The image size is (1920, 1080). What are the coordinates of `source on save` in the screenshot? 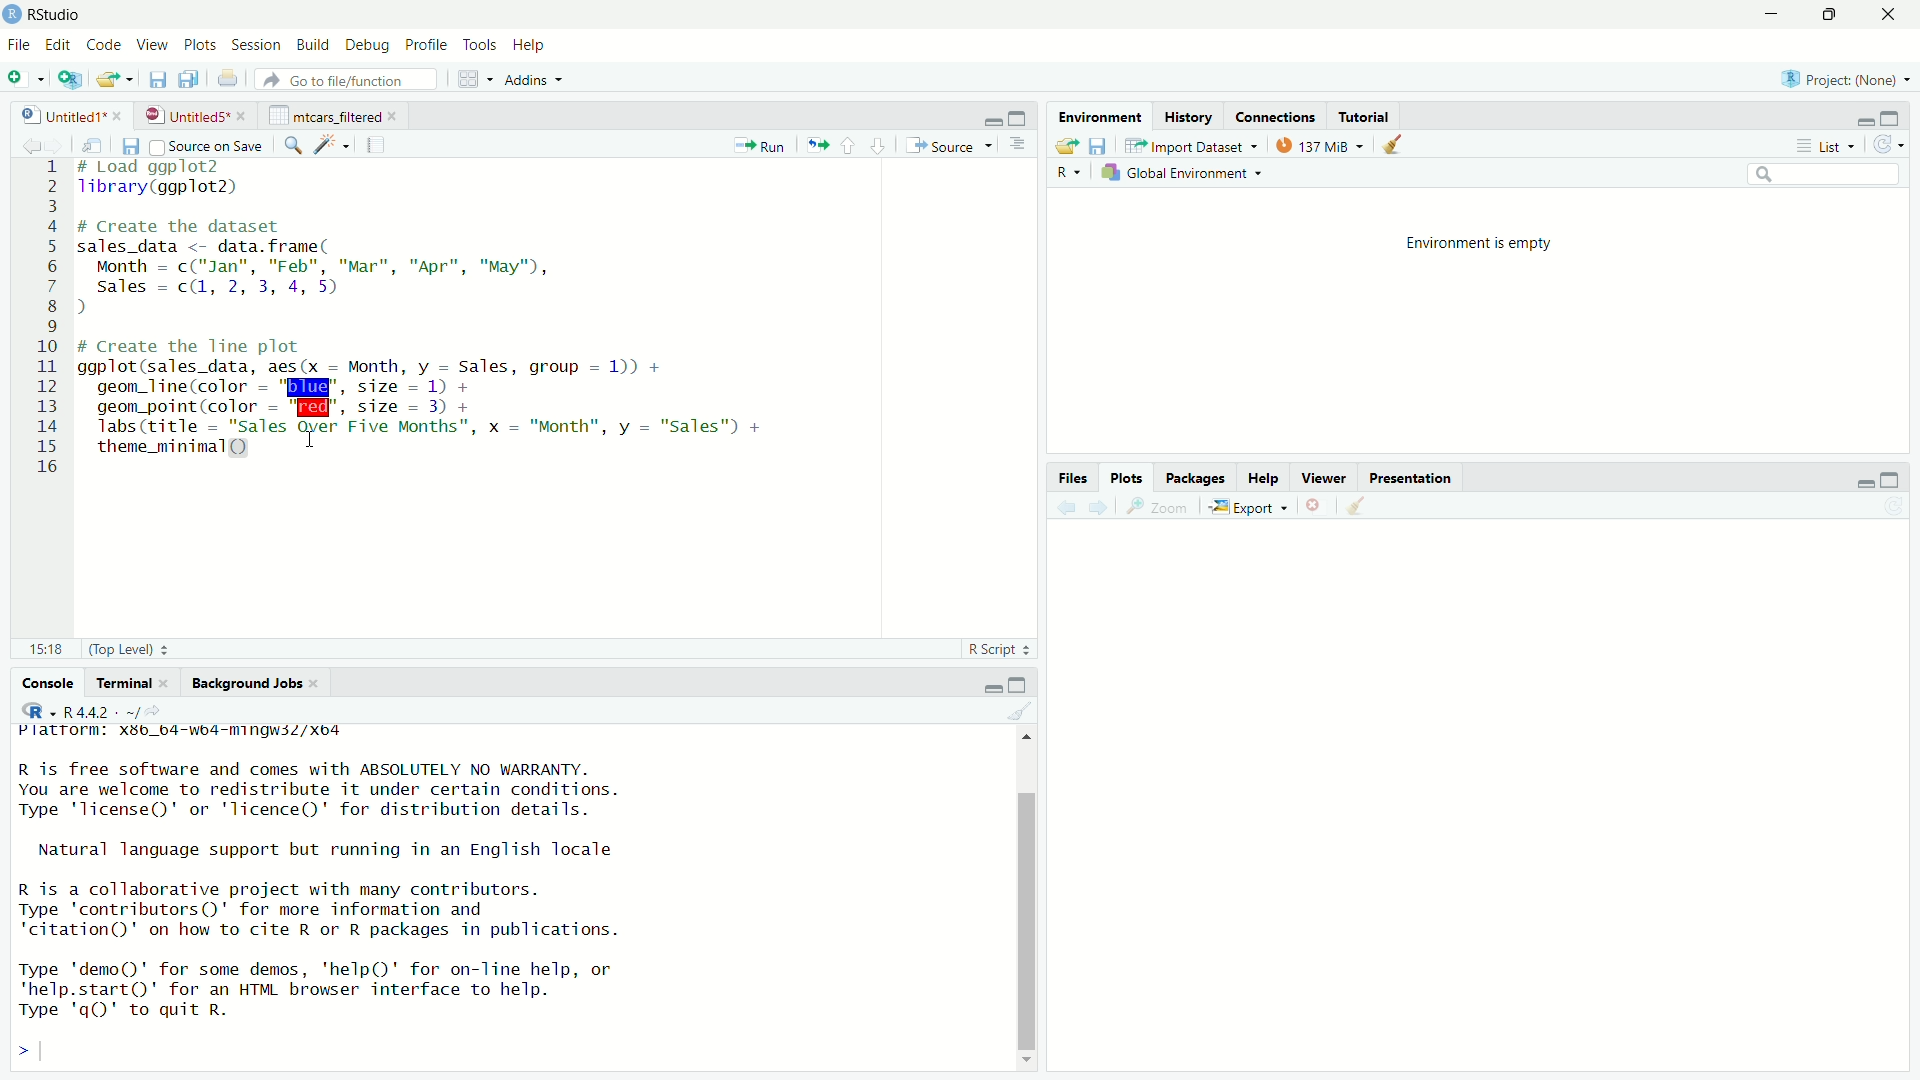 It's located at (208, 147).